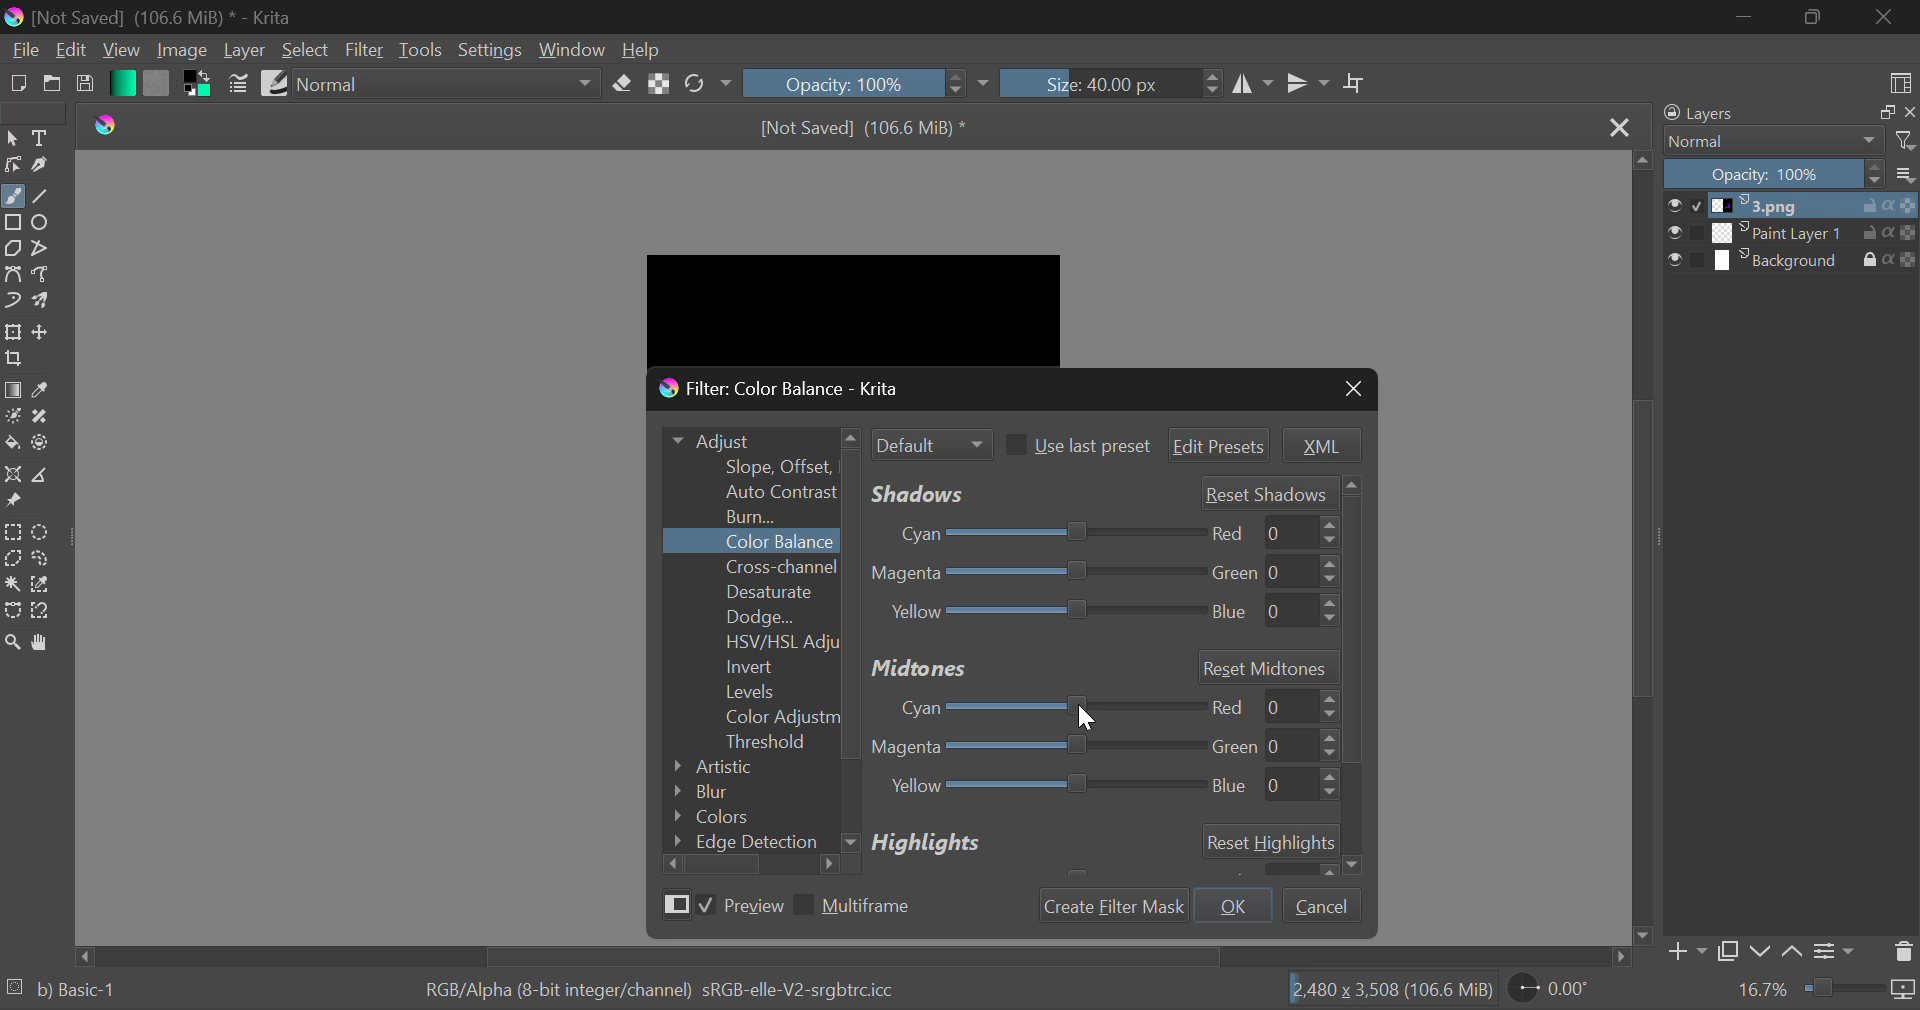 This screenshot has width=1920, height=1010. Describe the element at coordinates (1235, 904) in the screenshot. I see `OK` at that location.